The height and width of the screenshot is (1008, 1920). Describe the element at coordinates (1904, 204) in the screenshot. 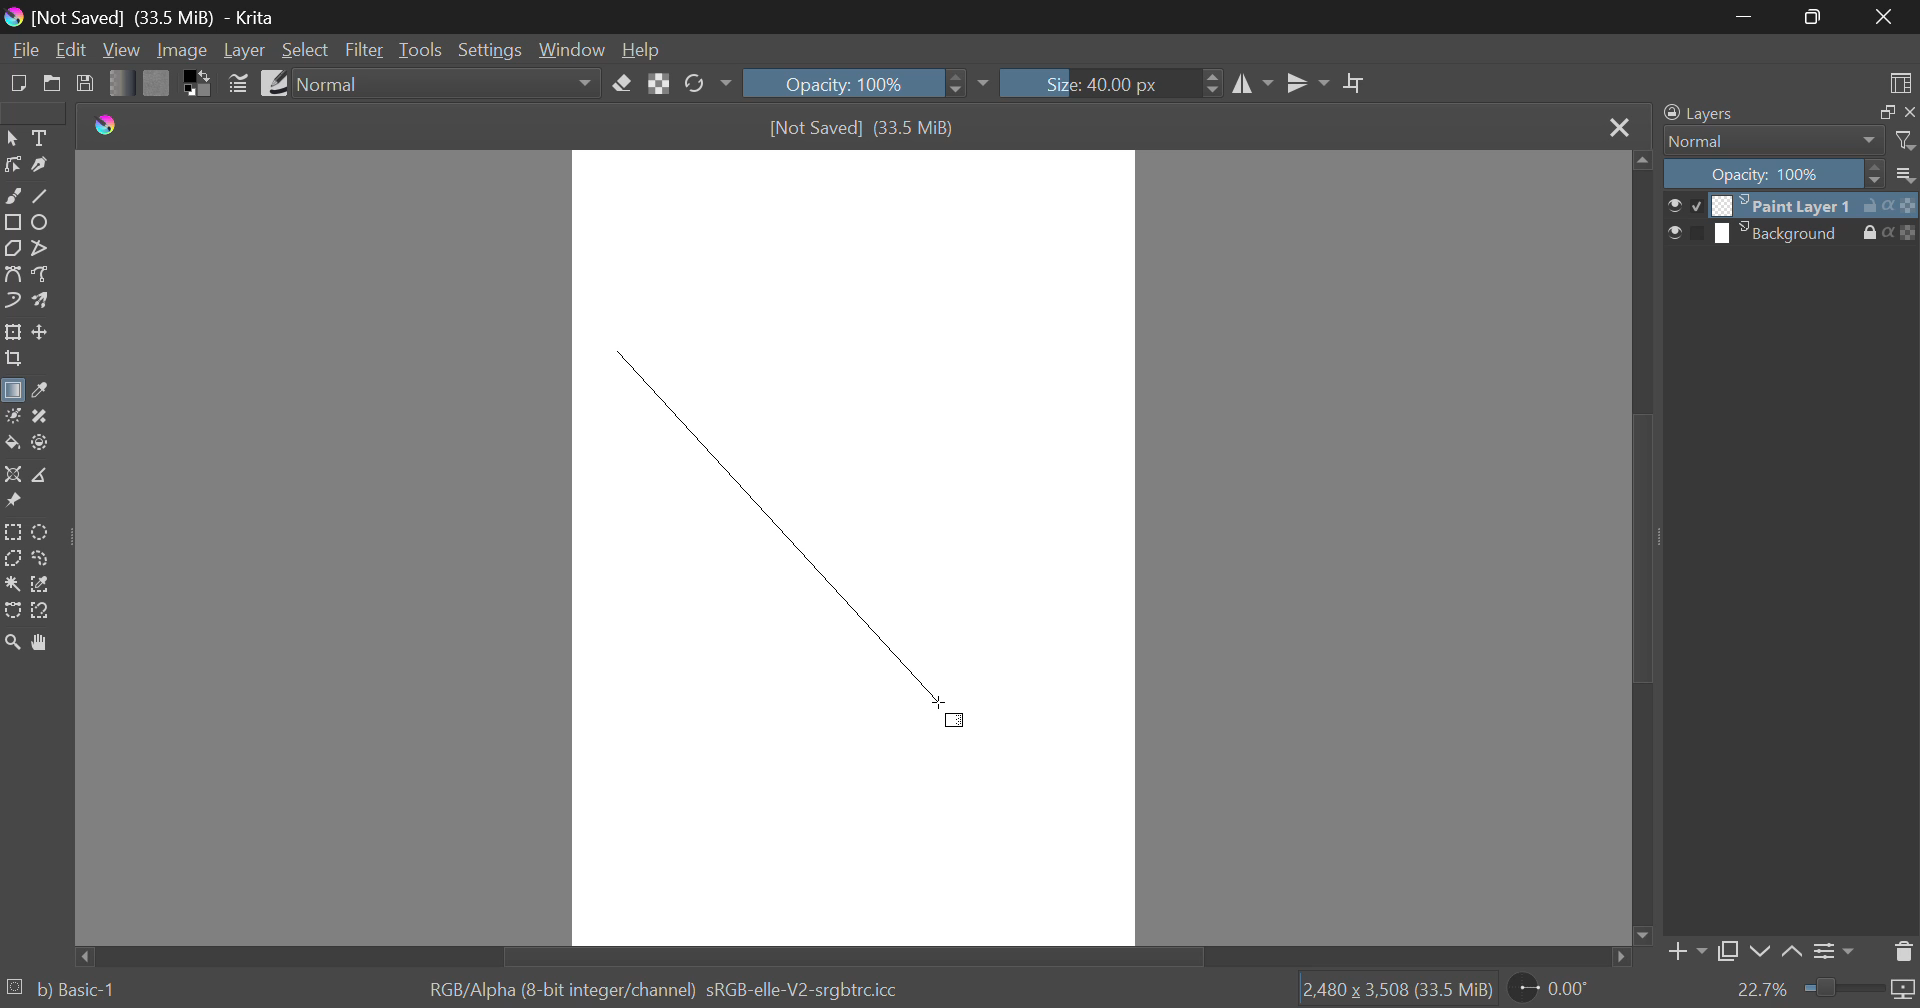

I see `icon` at that location.